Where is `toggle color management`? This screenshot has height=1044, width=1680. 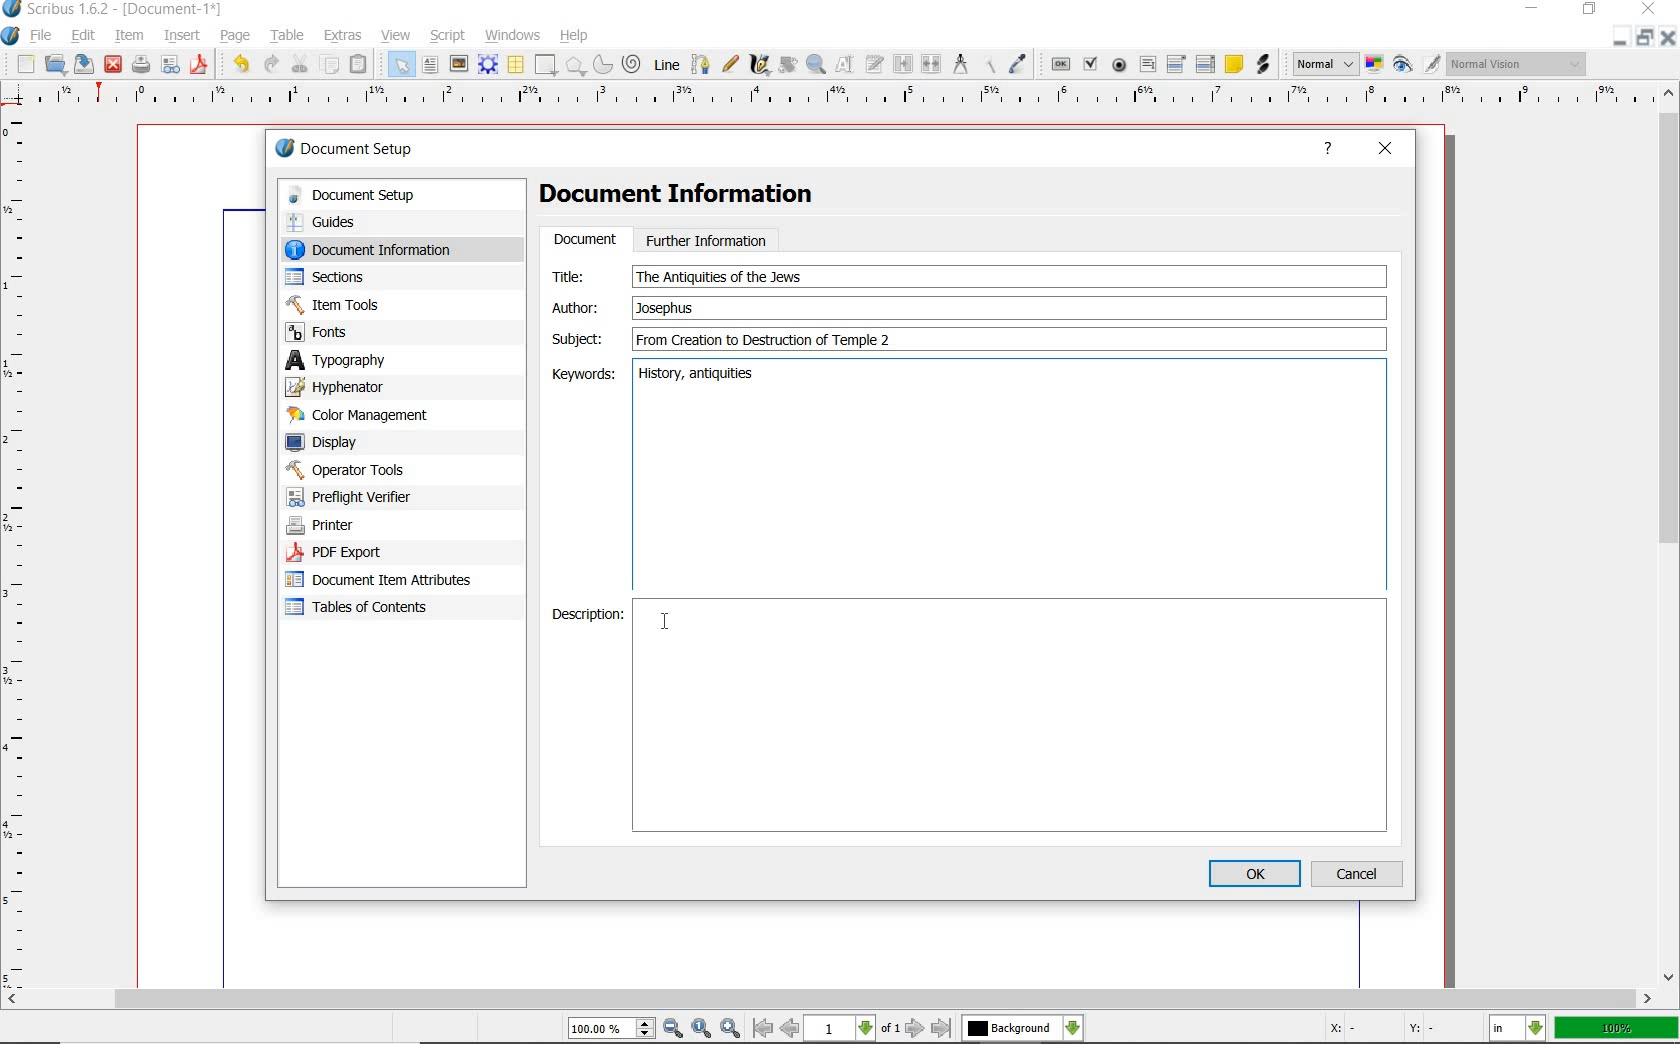
toggle color management is located at coordinates (1374, 64).